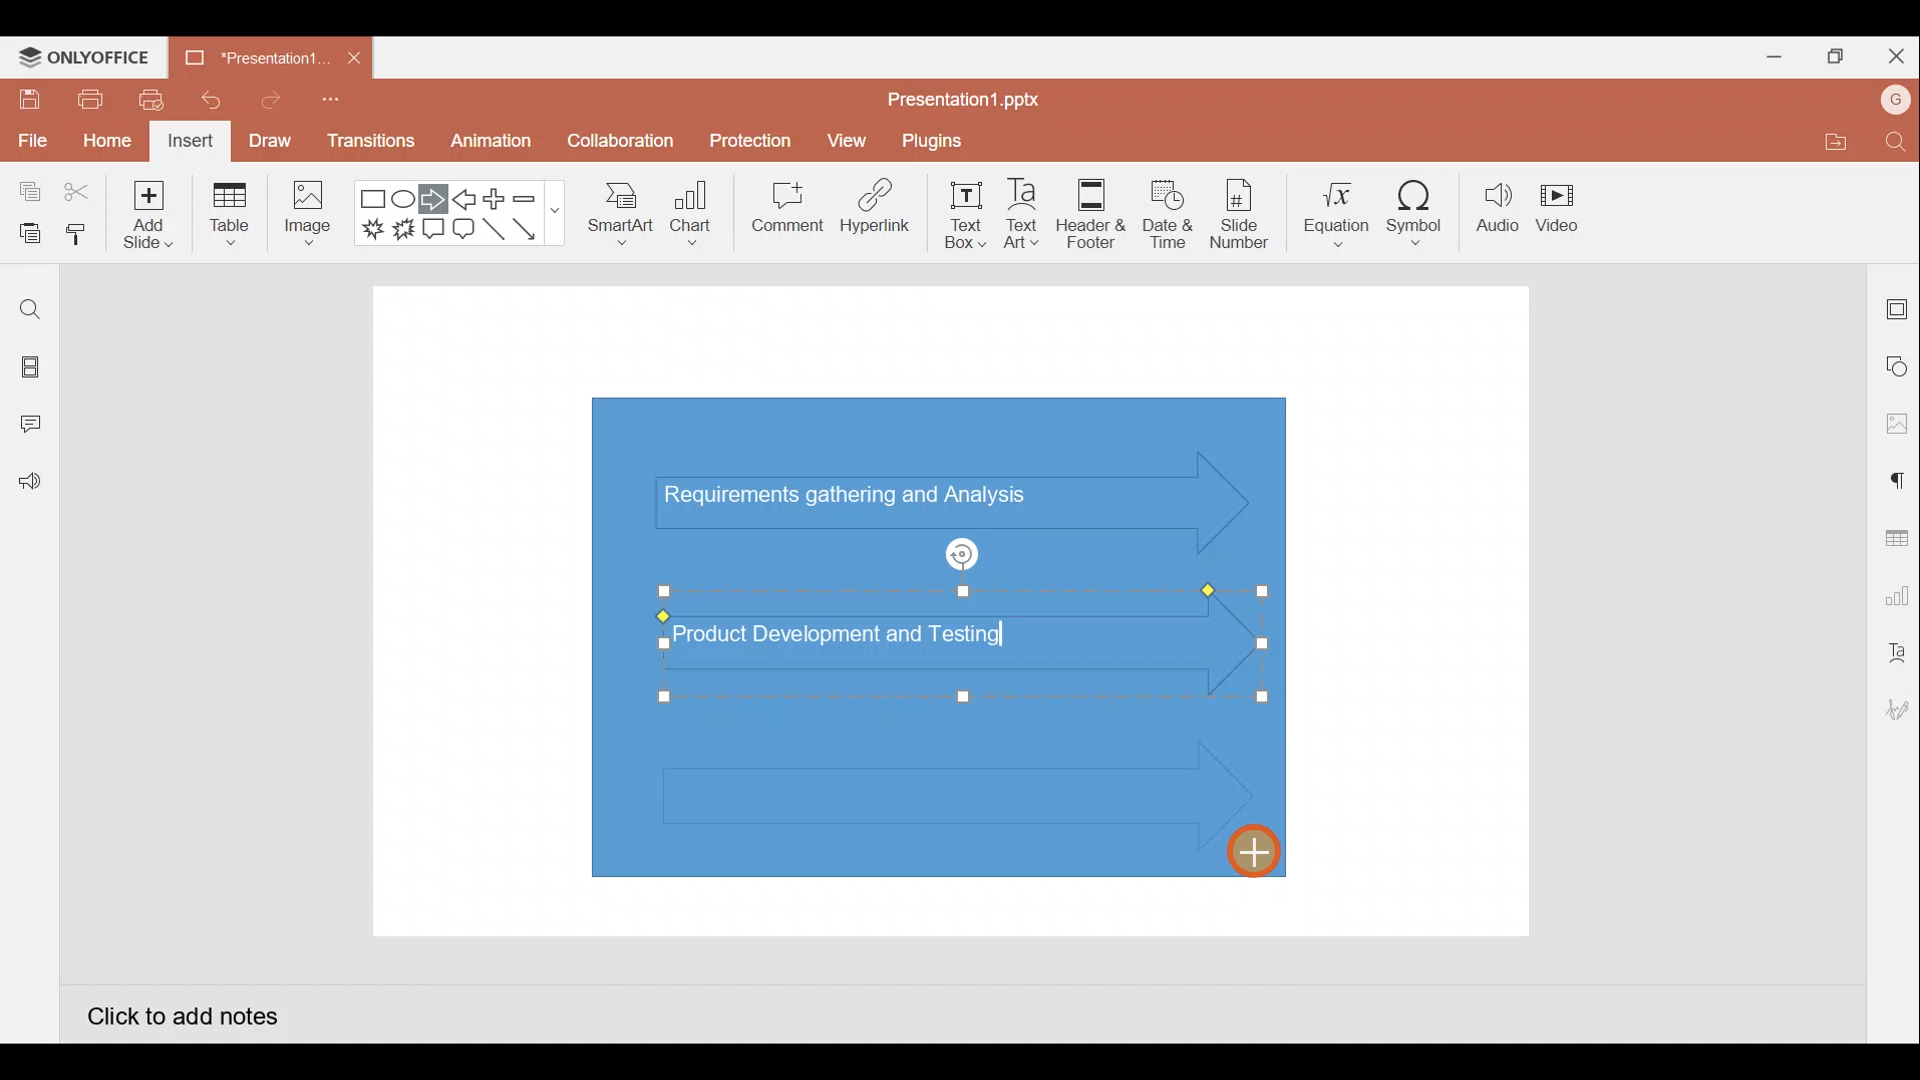 The width and height of the screenshot is (1920, 1080). What do you see at coordinates (406, 200) in the screenshot?
I see `Ellipse` at bounding box center [406, 200].